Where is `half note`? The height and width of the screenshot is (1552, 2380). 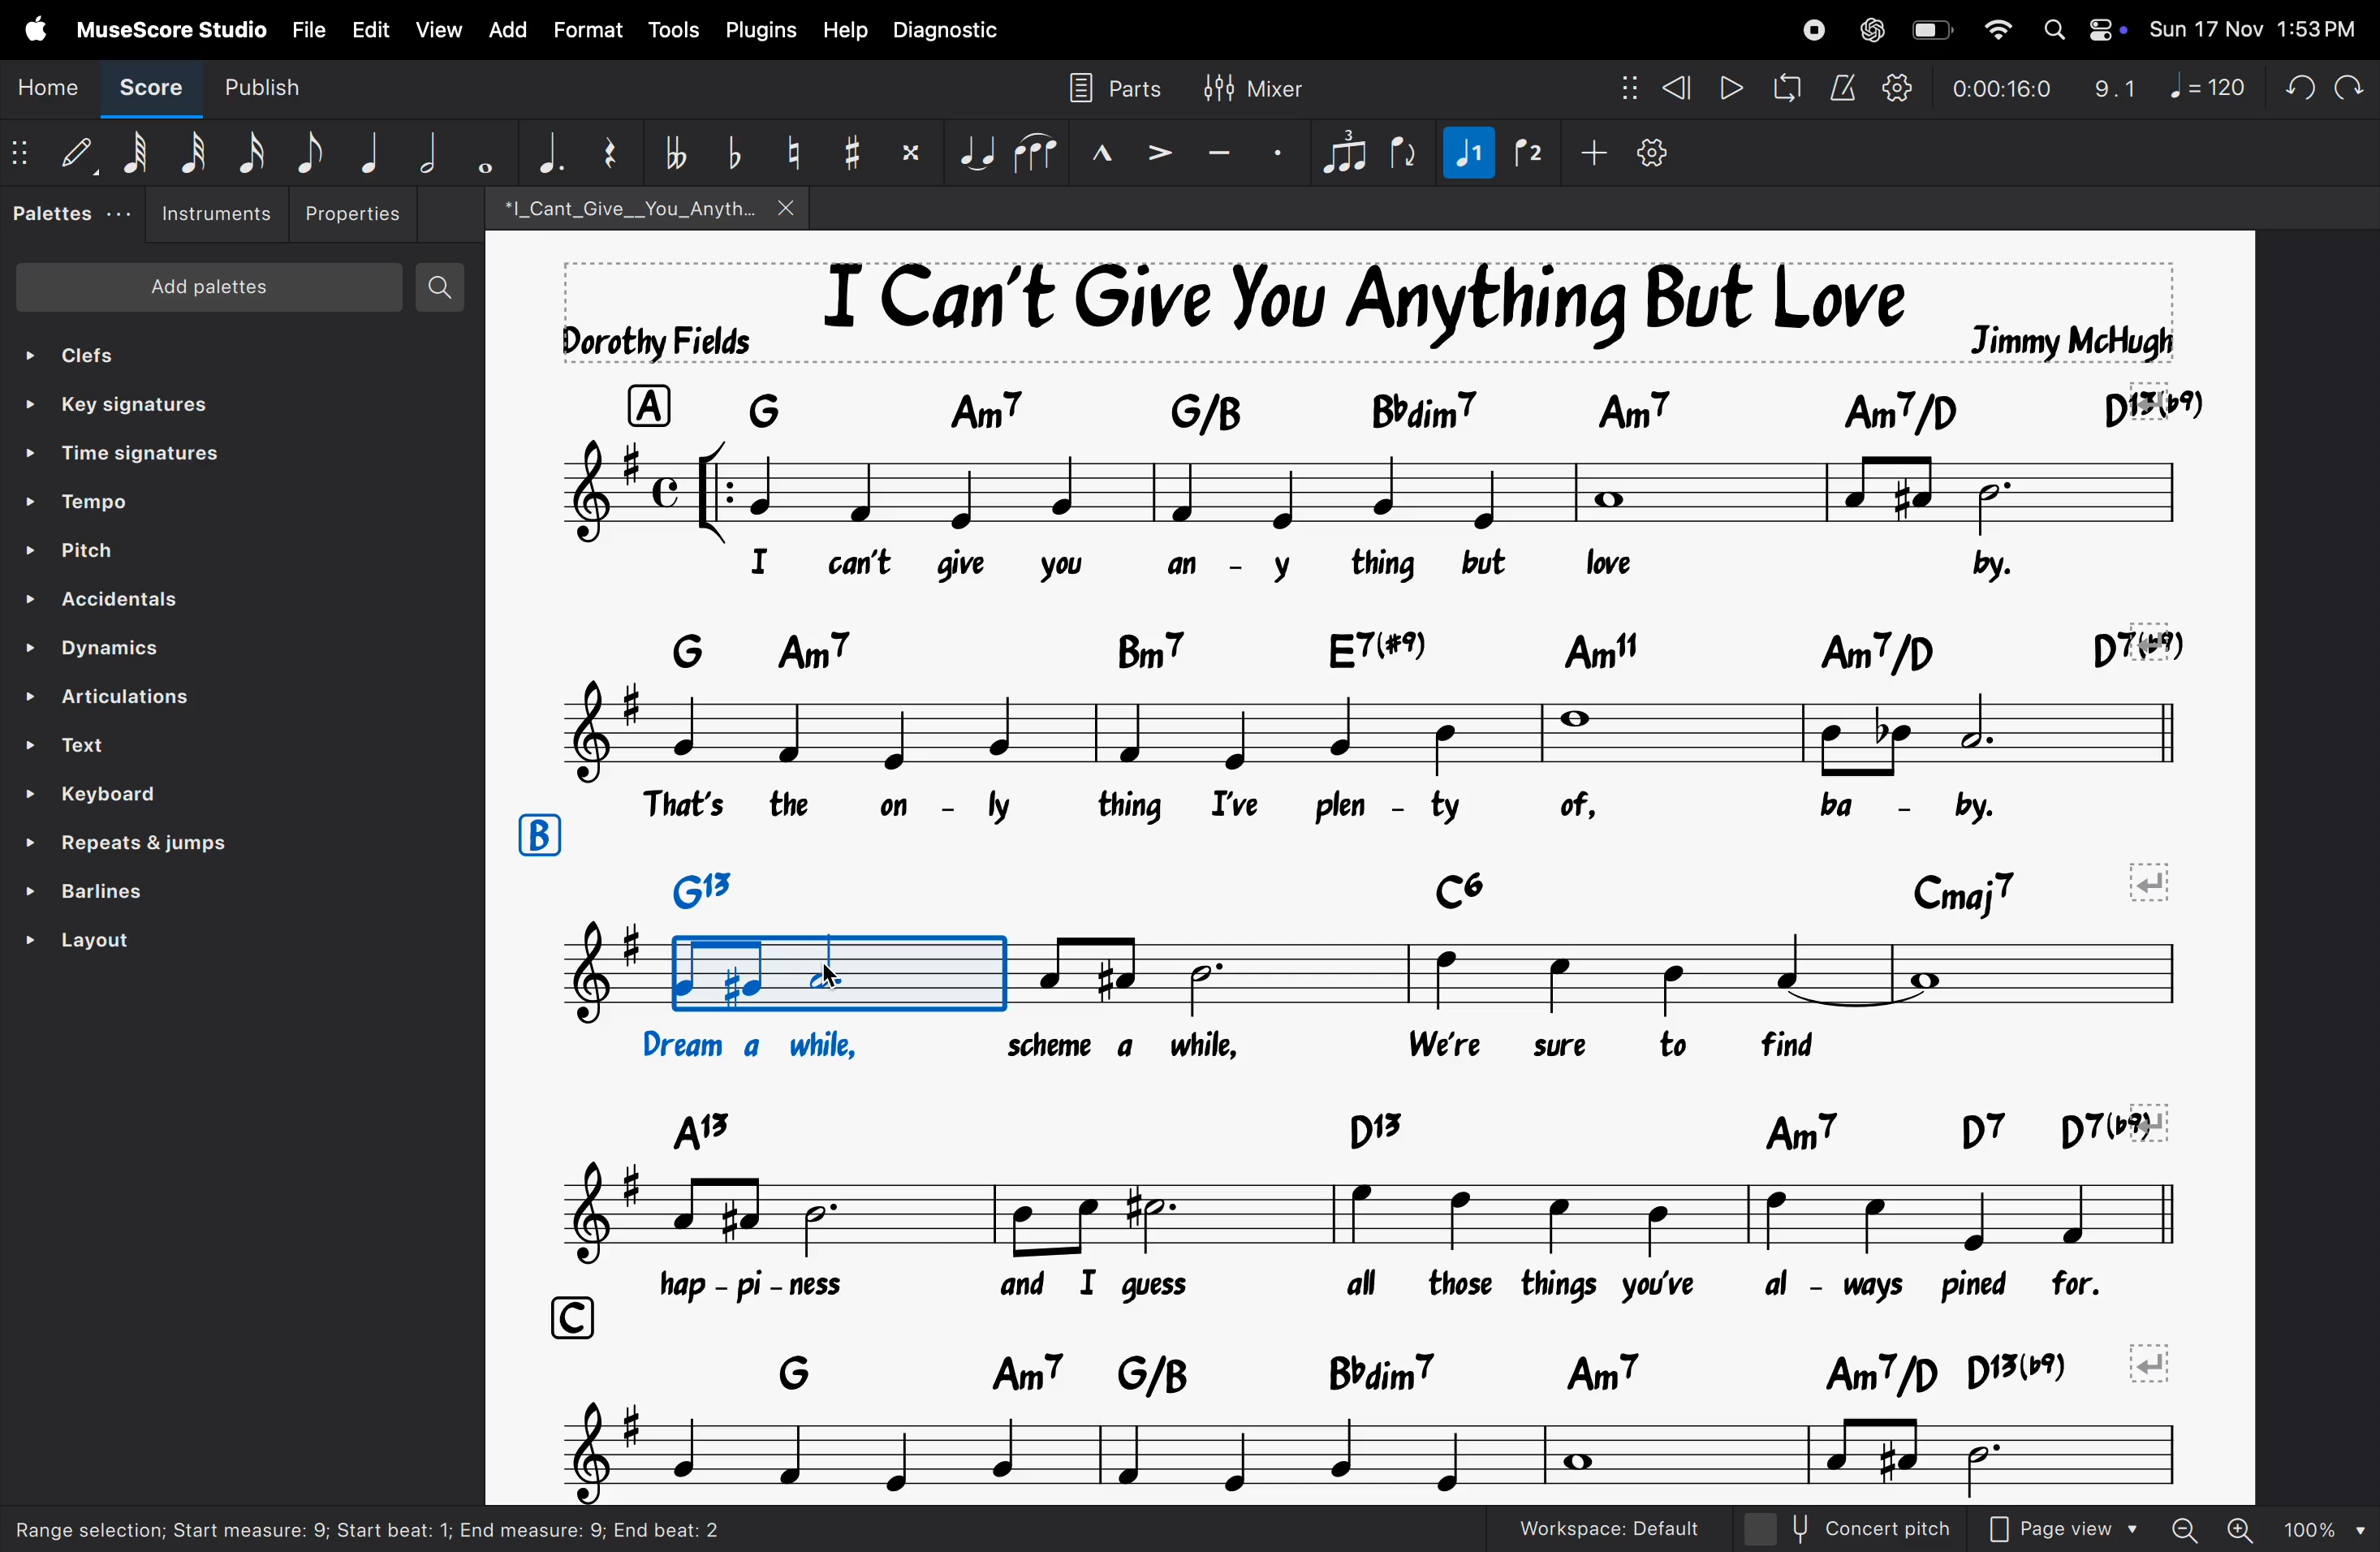 half note is located at coordinates (423, 152).